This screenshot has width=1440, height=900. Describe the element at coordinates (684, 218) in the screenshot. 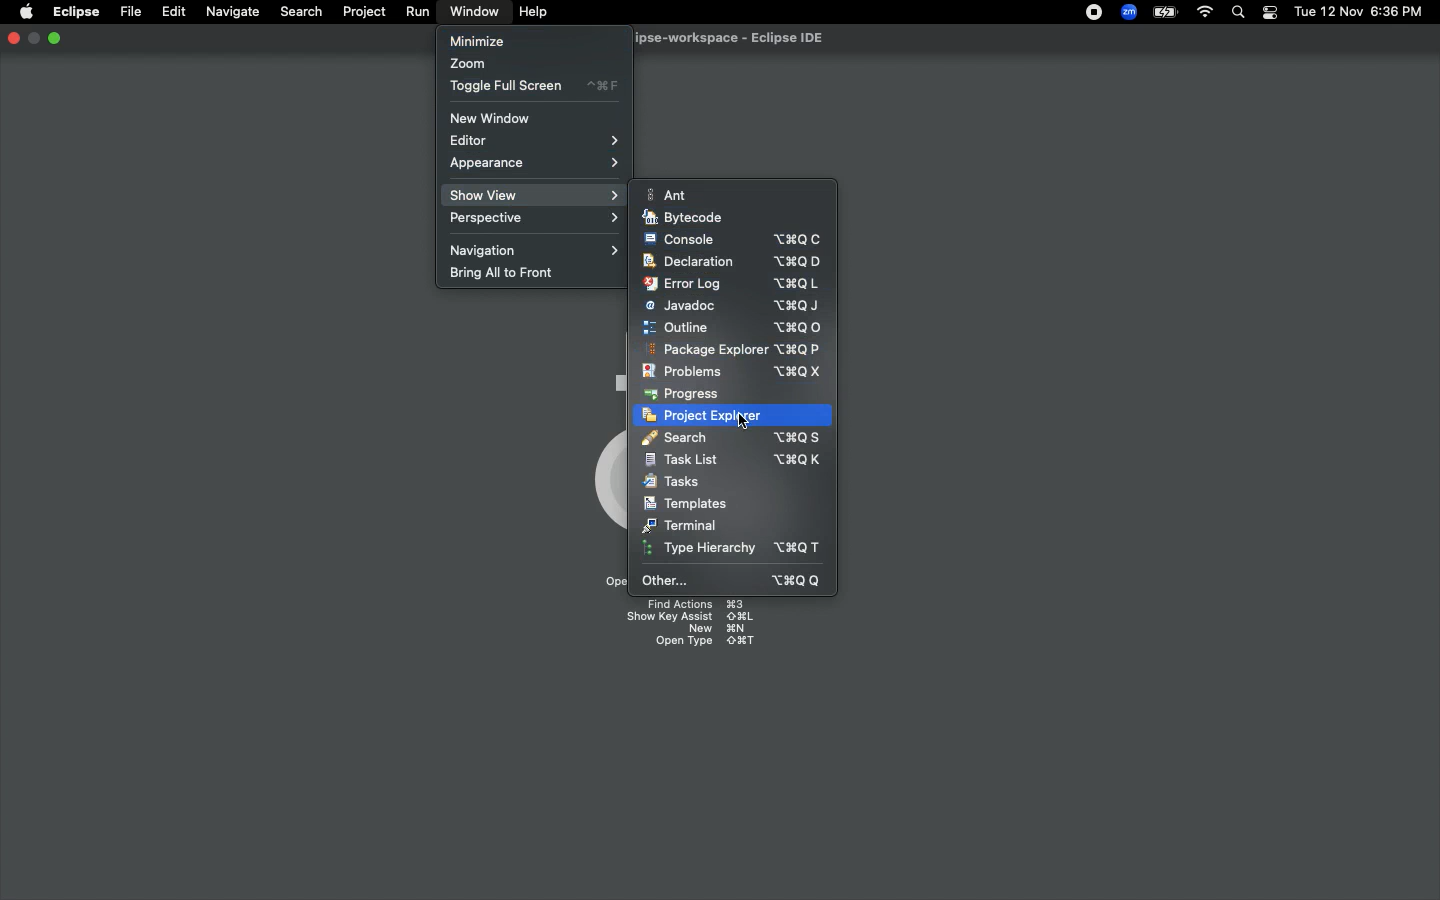

I see `Bytecode` at that location.